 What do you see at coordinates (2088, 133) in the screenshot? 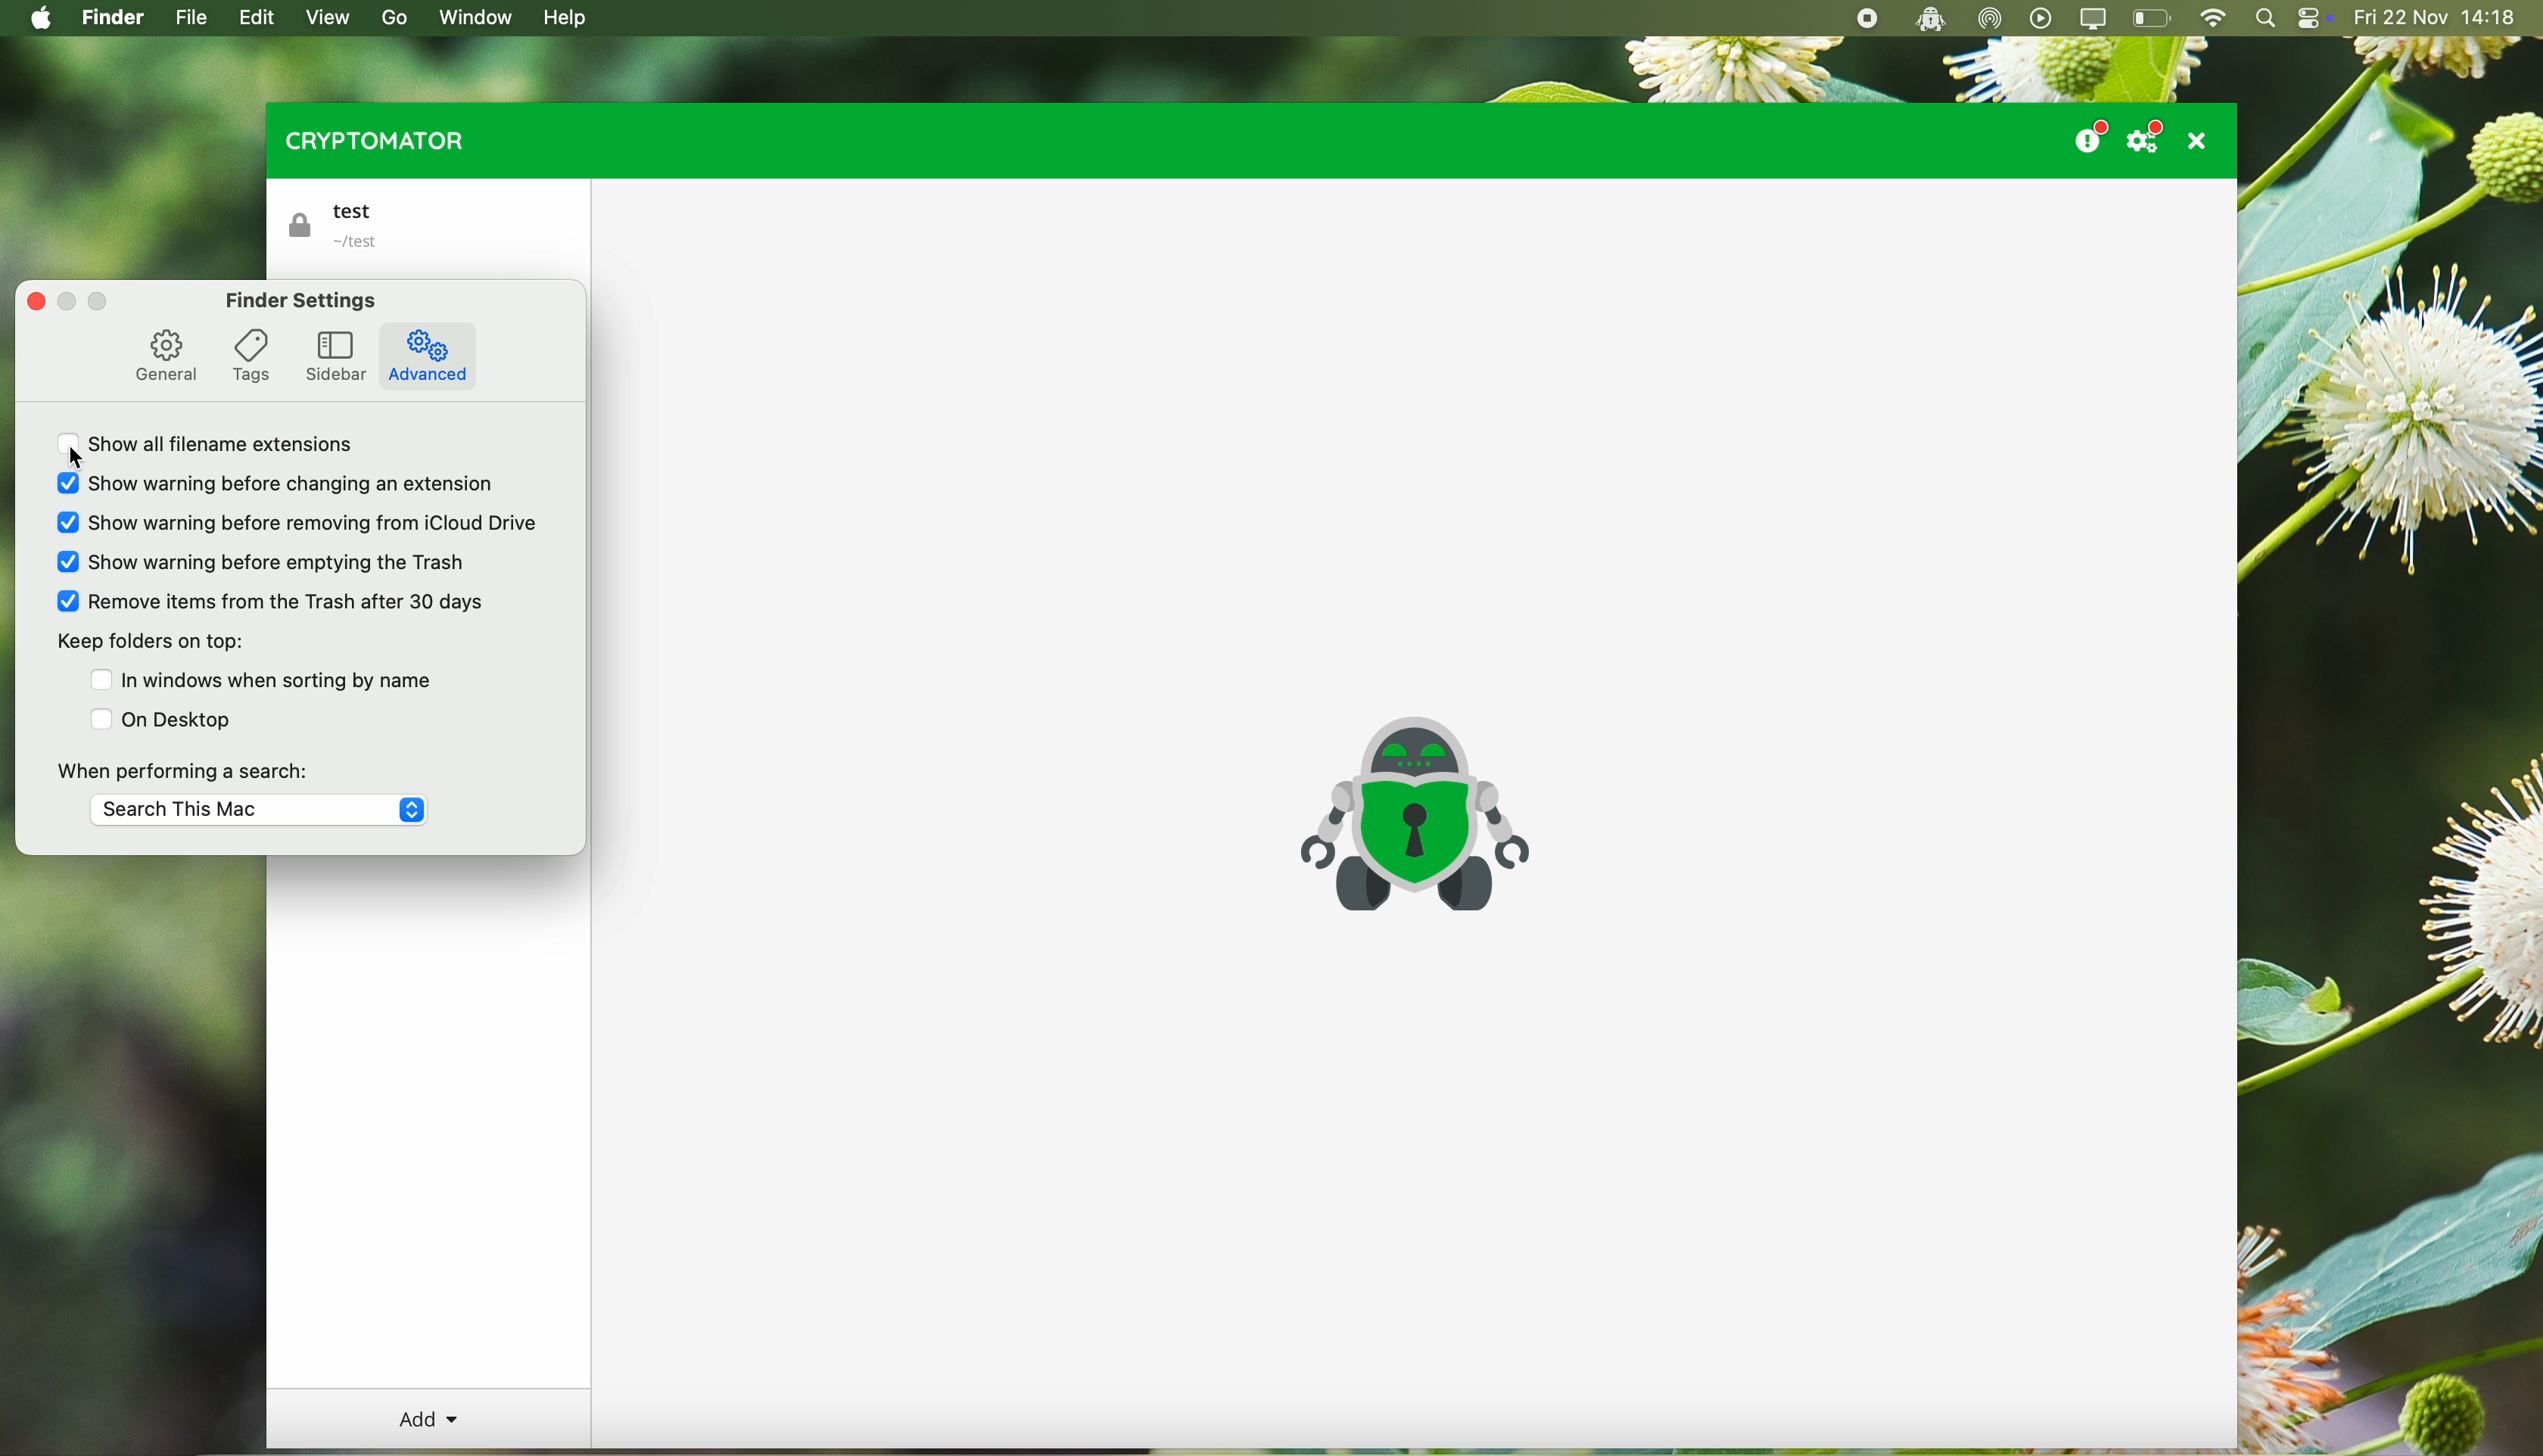
I see `donate` at bounding box center [2088, 133].